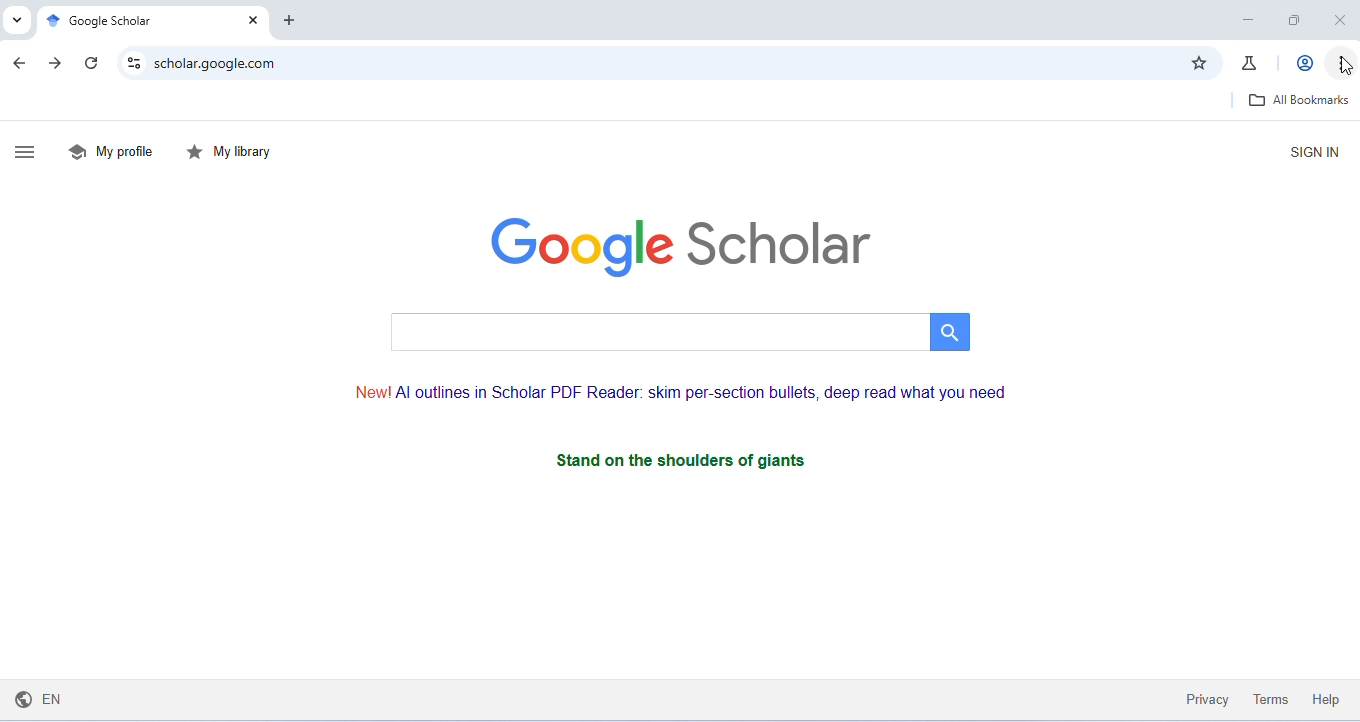 This screenshot has width=1360, height=722. What do you see at coordinates (1297, 99) in the screenshot?
I see `all bookmarks` at bounding box center [1297, 99].